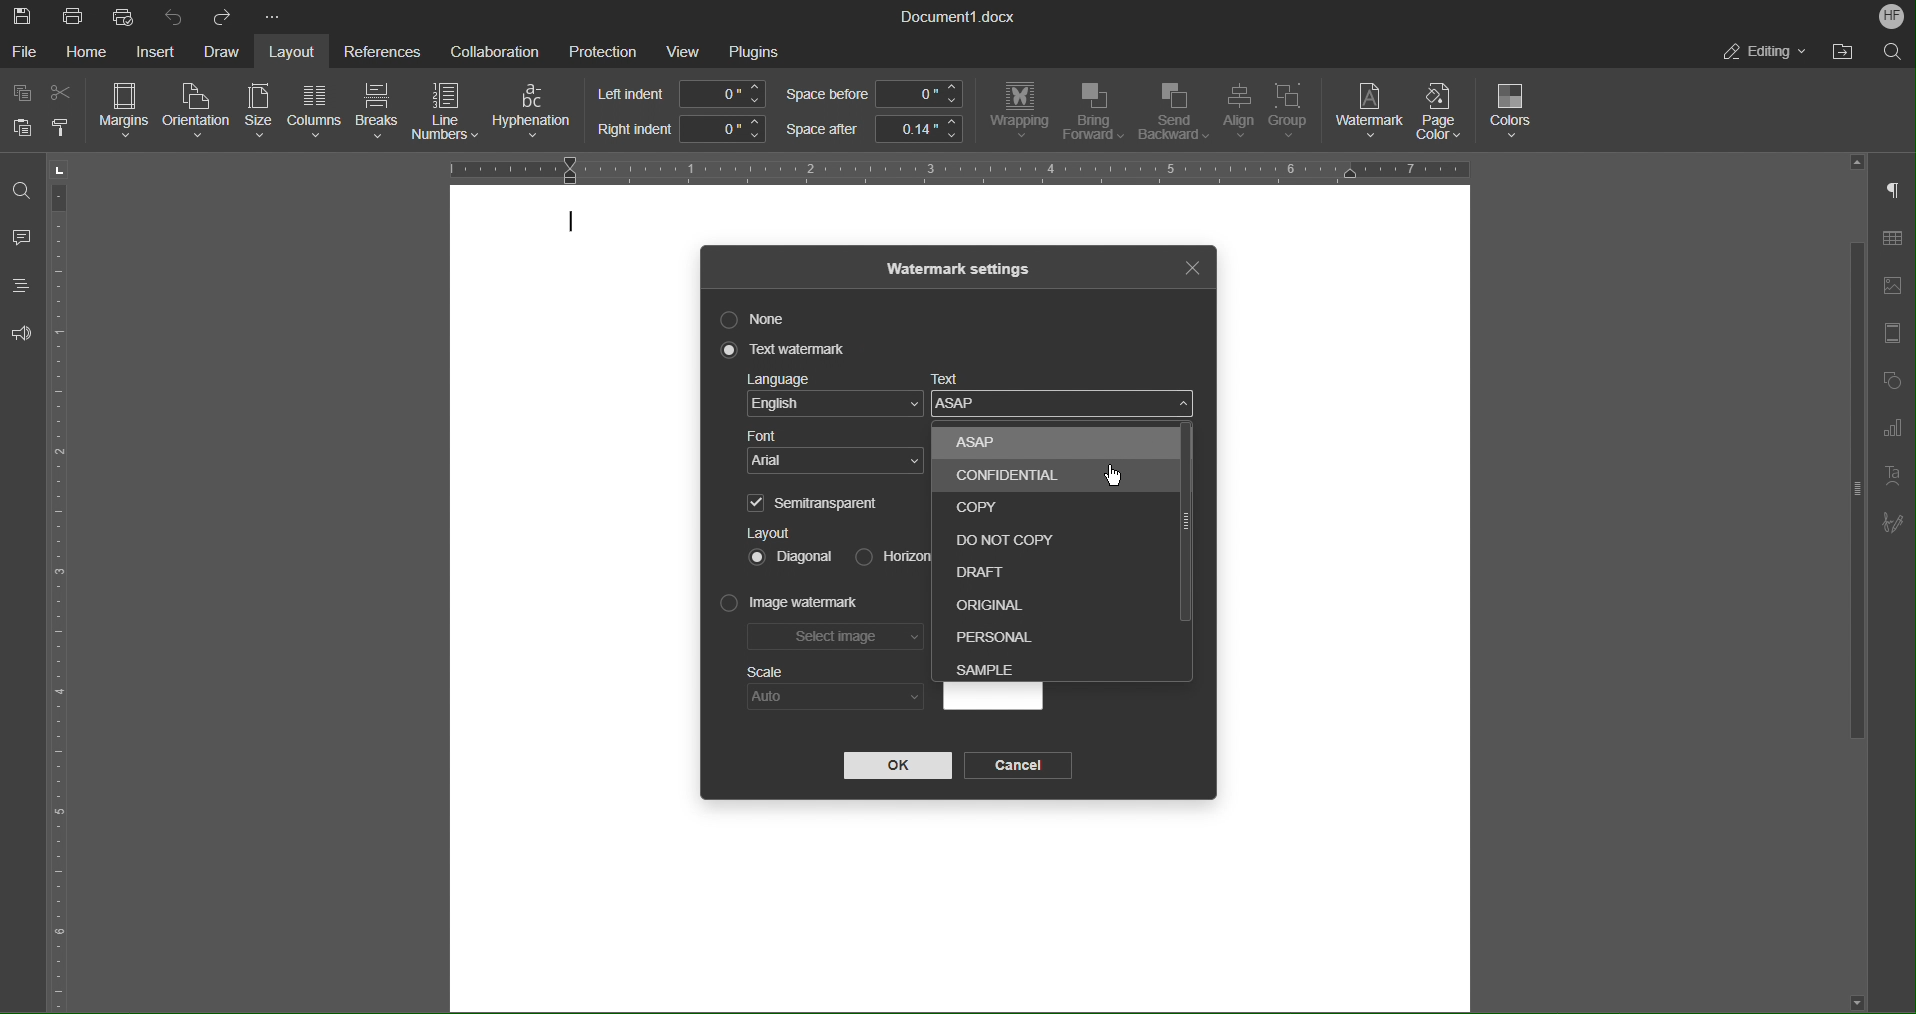 The height and width of the screenshot is (1014, 1916). I want to click on Left indent, so click(683, 94).